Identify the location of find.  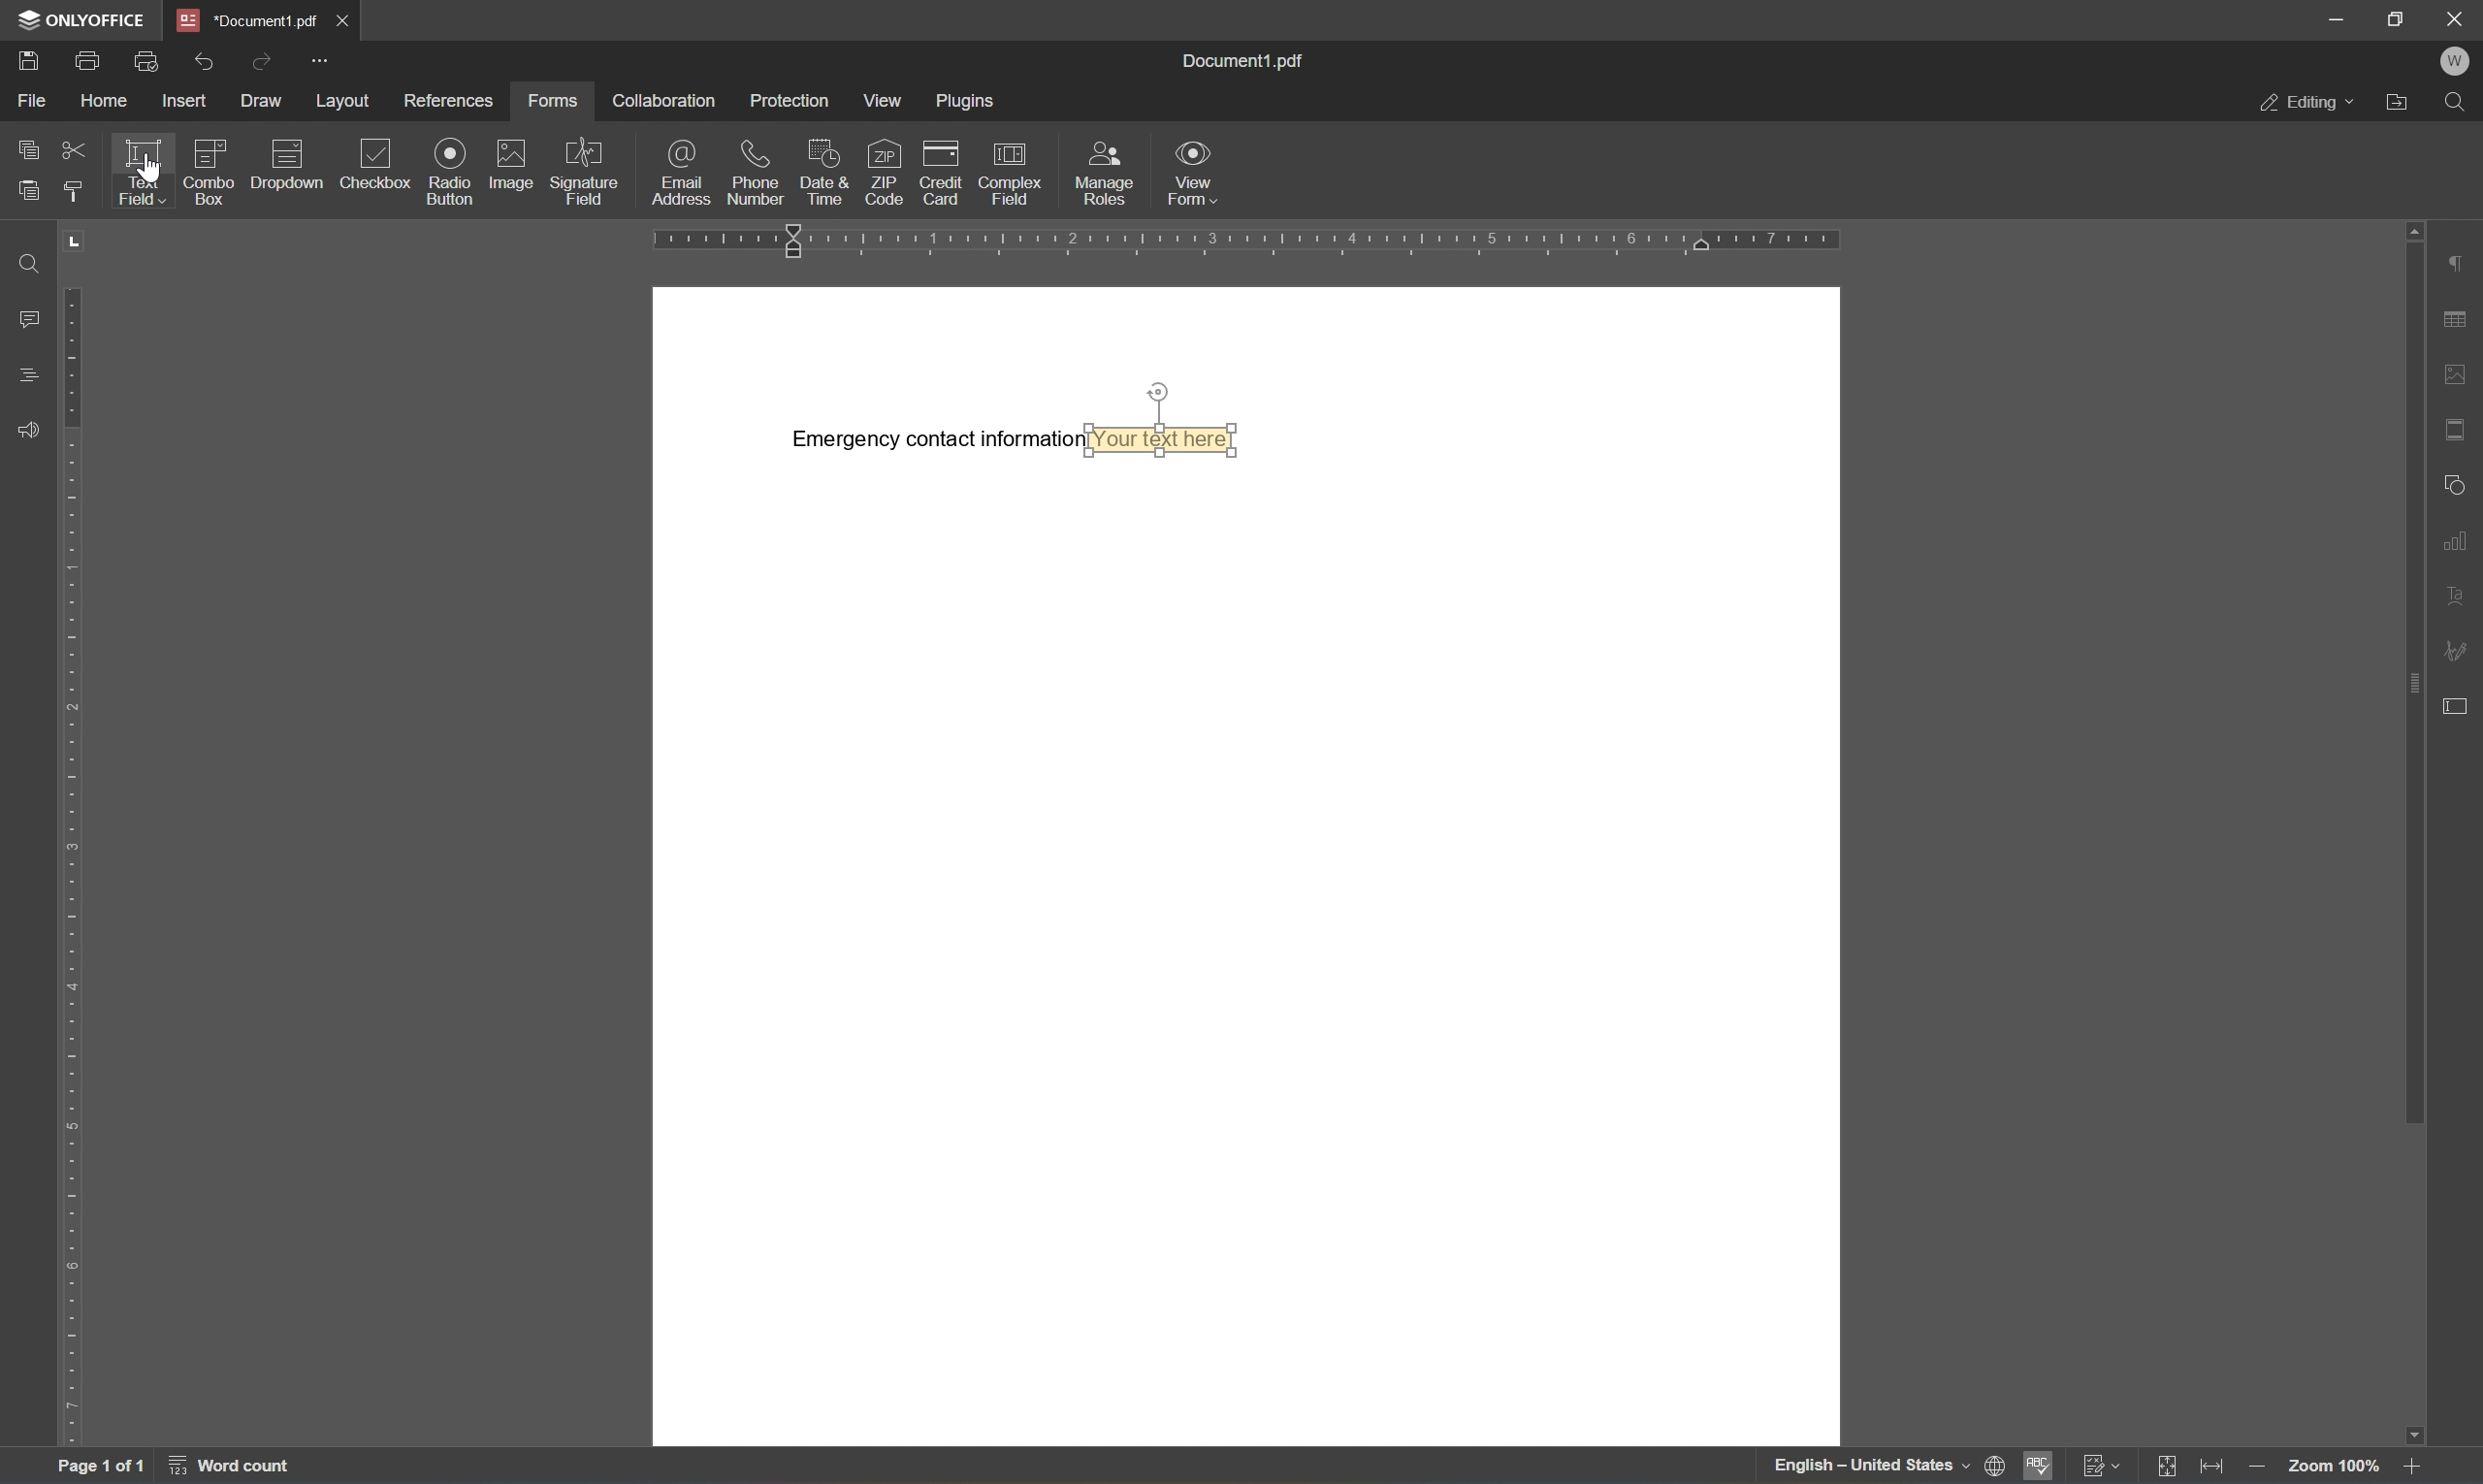
(2458, 101).